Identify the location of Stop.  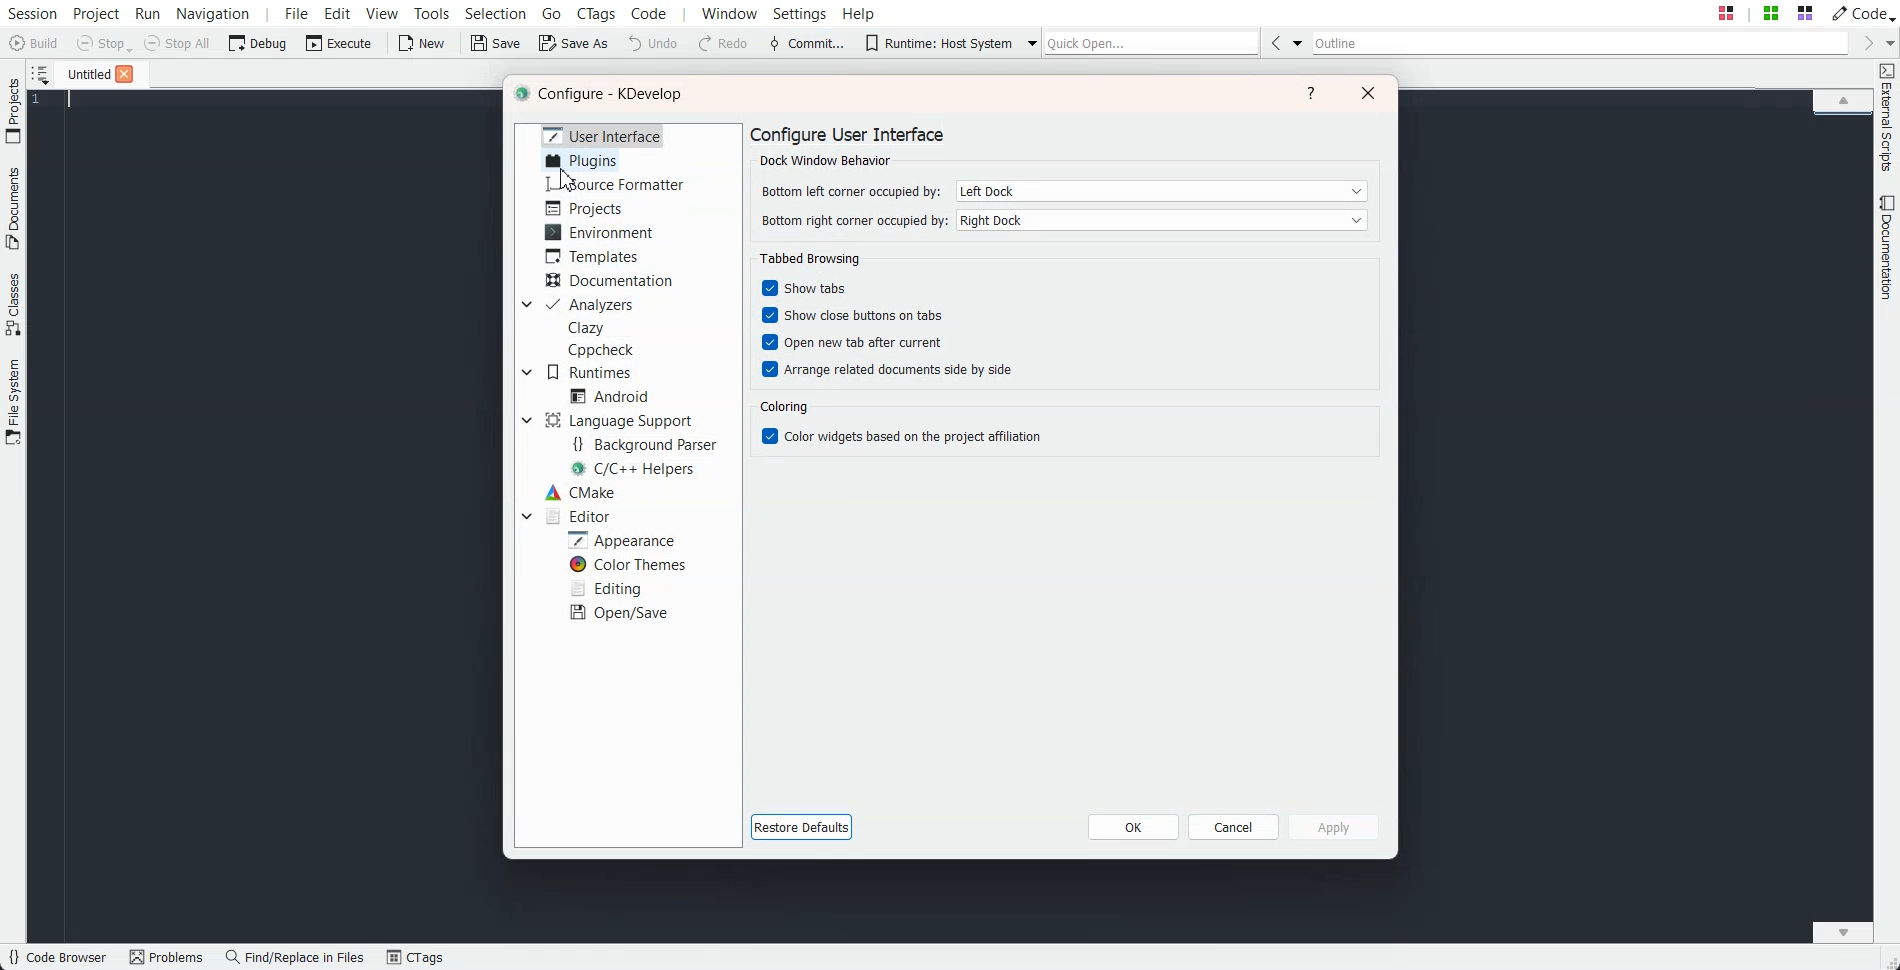
(104, 44).